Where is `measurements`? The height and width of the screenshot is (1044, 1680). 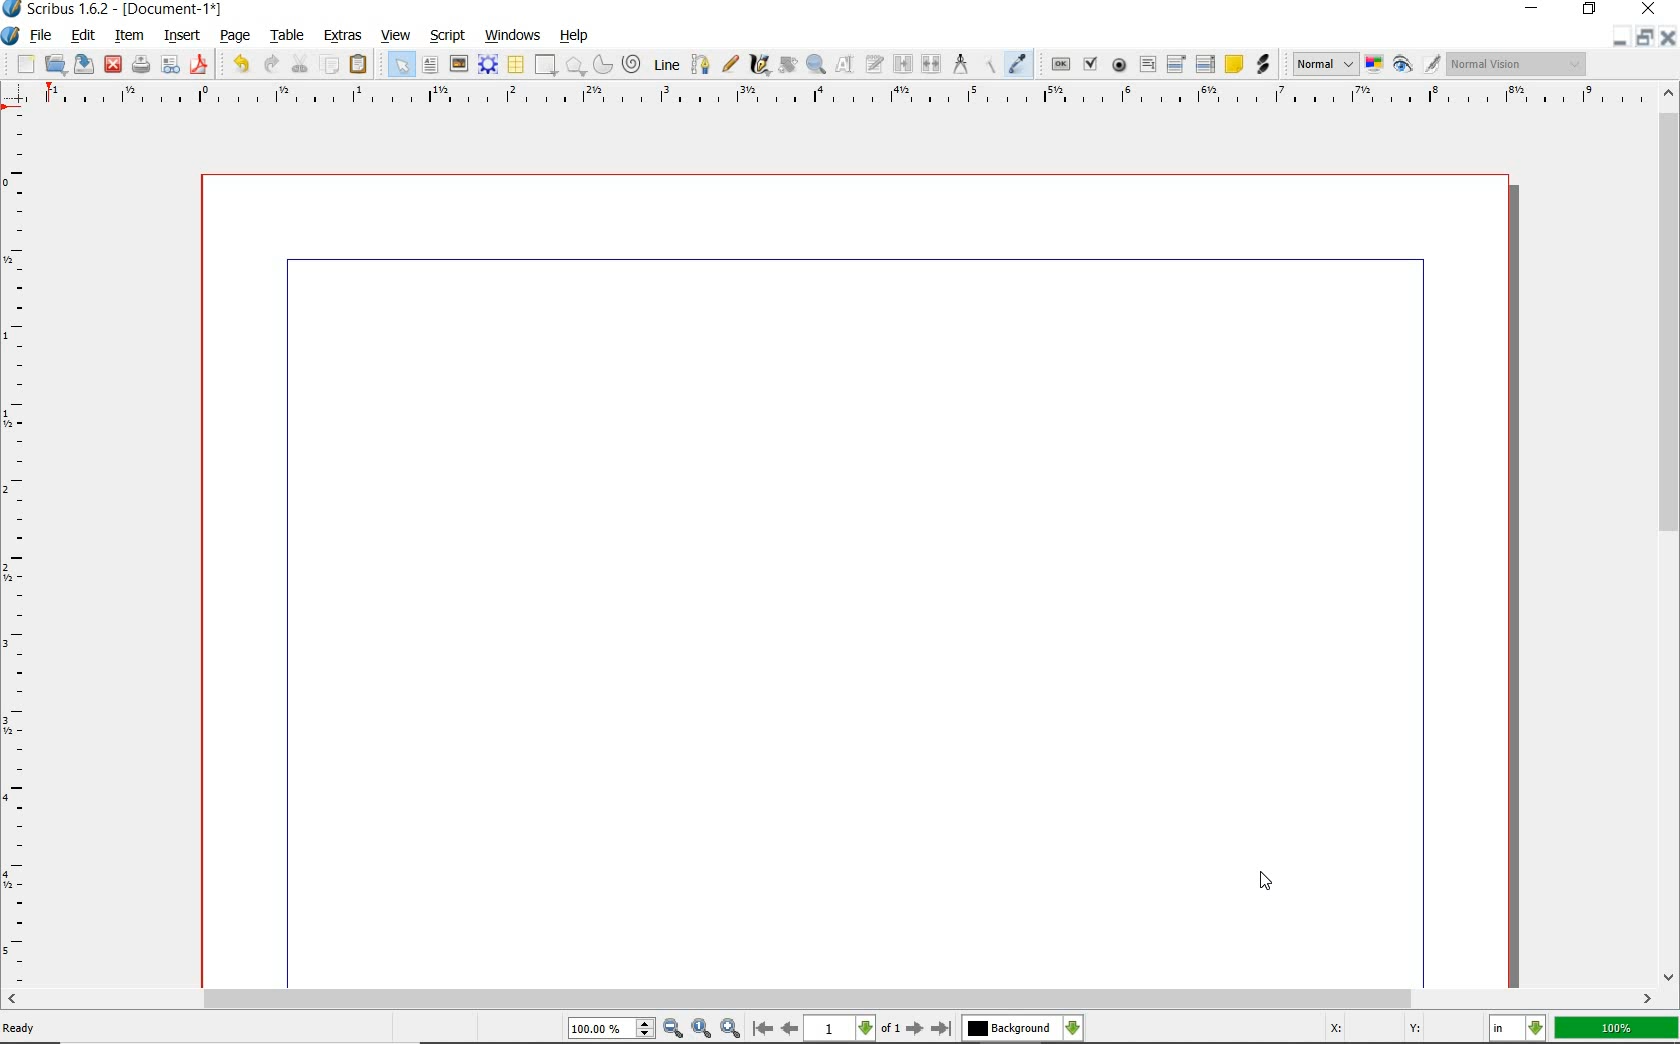
measurements is located at coordinates (963, 66).